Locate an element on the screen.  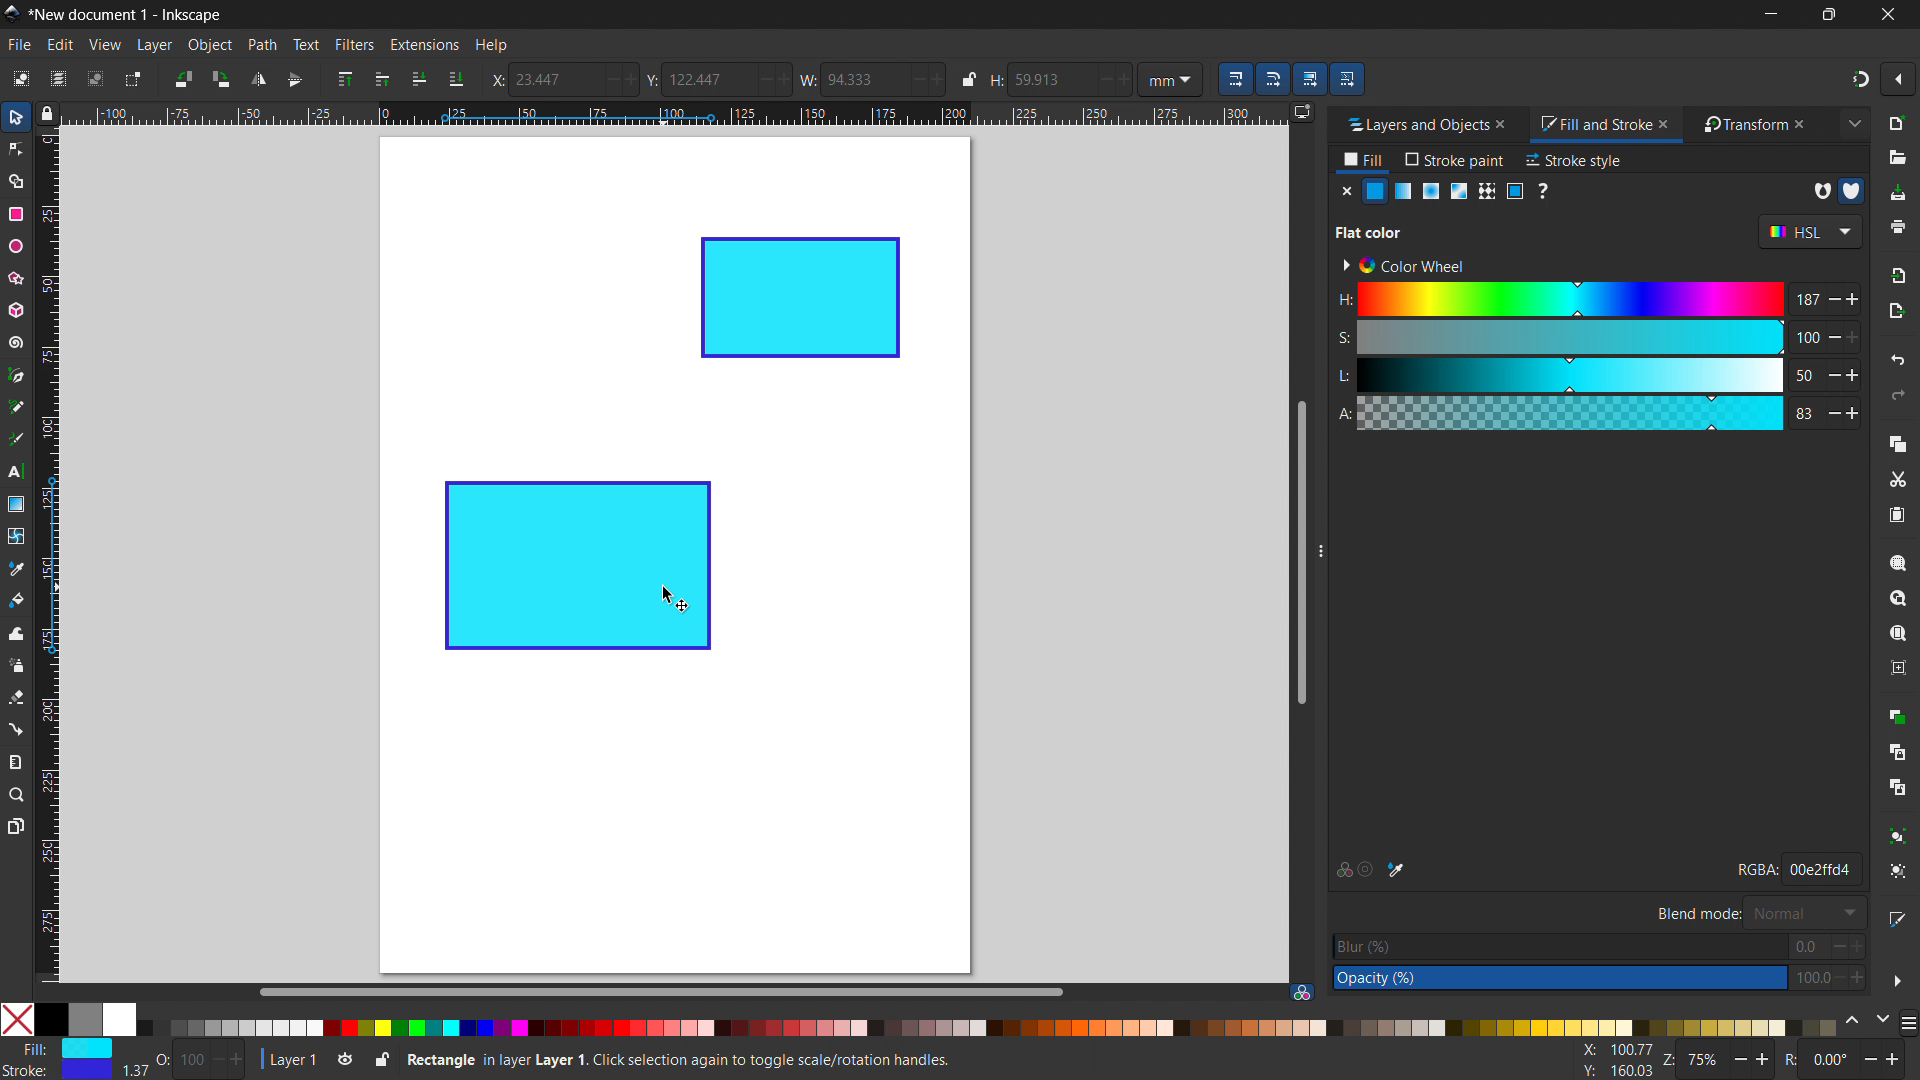
import is located at coordinates (1900, 274).